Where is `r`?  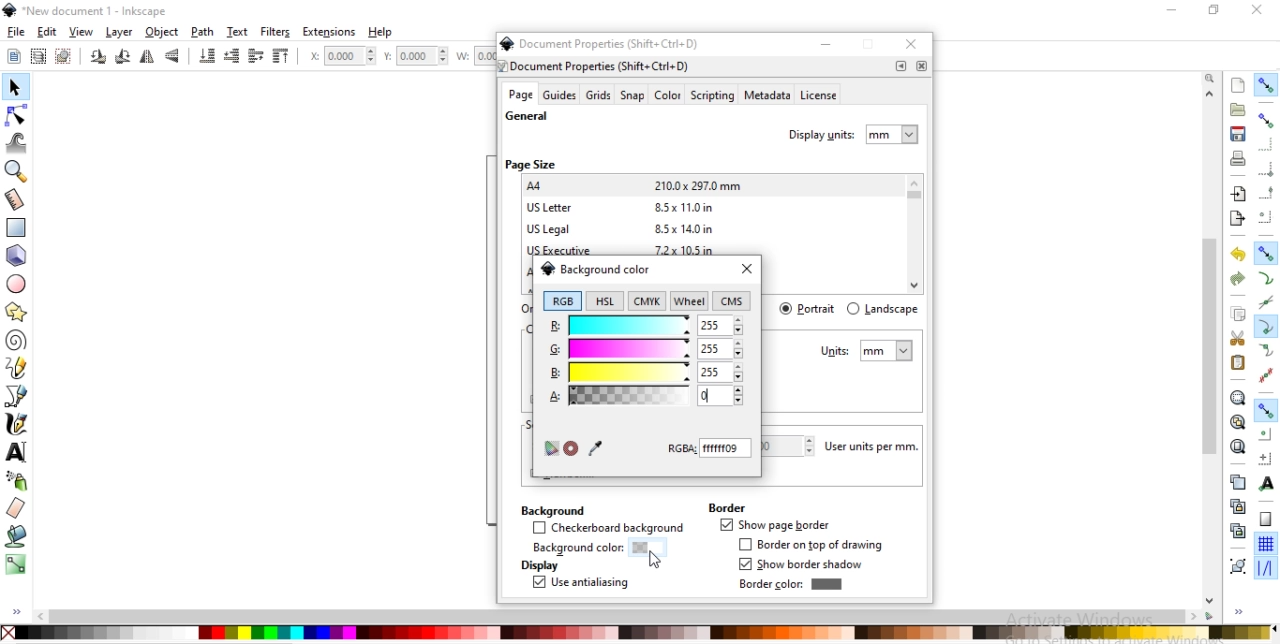 r is located at coordinates (645, 324).